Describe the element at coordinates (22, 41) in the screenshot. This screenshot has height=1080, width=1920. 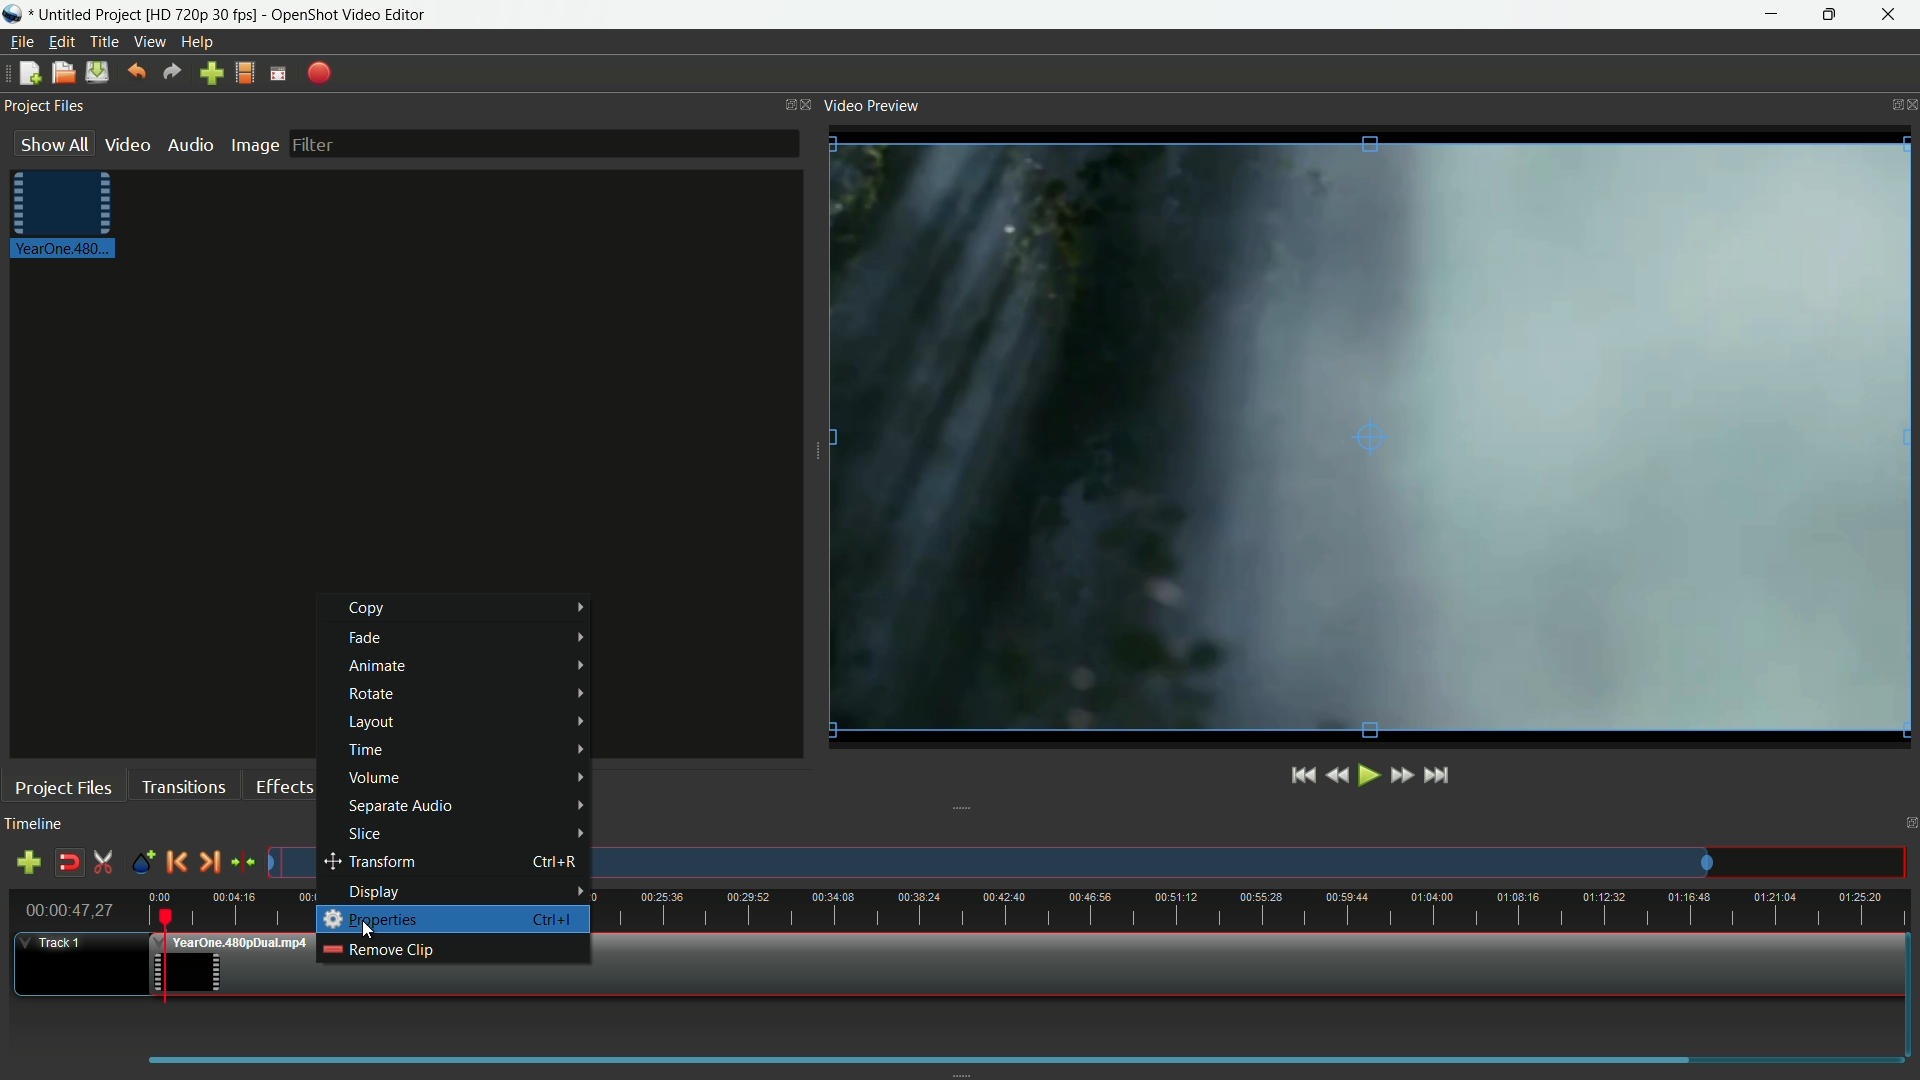
I see `file menu` at that location.